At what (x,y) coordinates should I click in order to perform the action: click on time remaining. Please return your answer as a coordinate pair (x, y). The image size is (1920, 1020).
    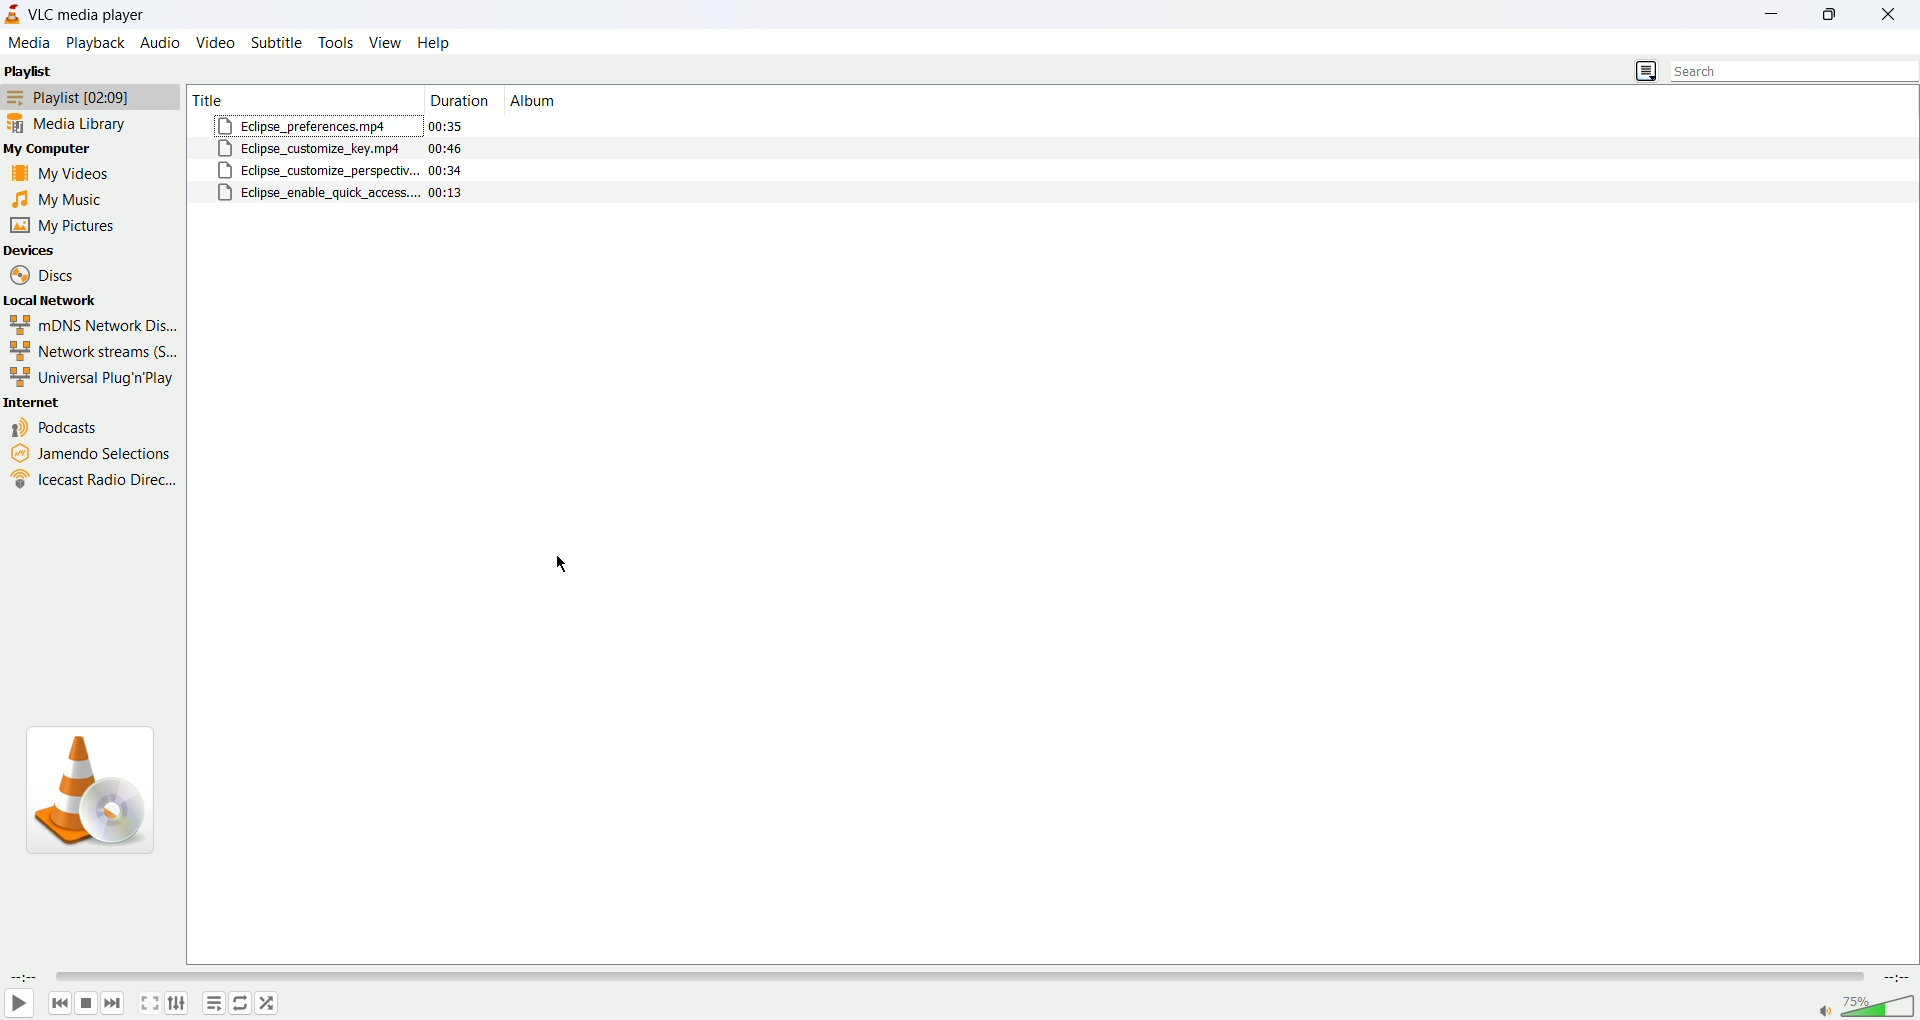
    Looking at the image, I should click on (1894, 980).